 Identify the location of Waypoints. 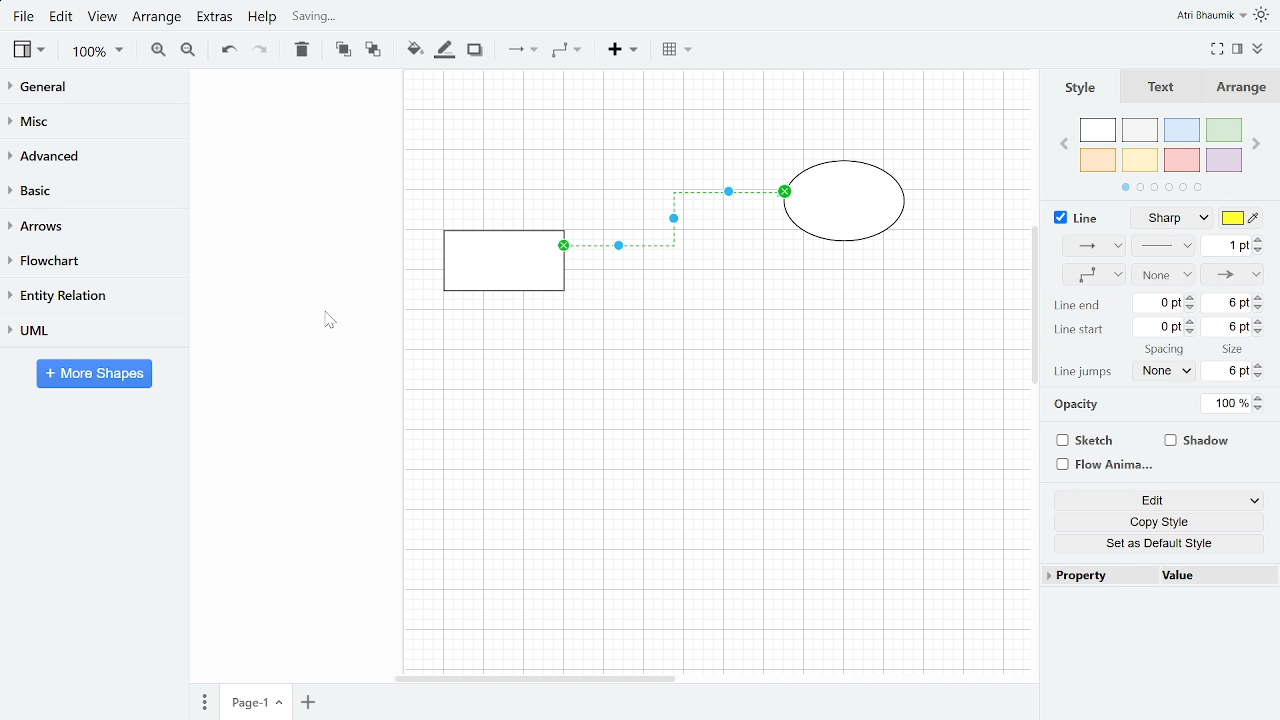
(1089, 275).